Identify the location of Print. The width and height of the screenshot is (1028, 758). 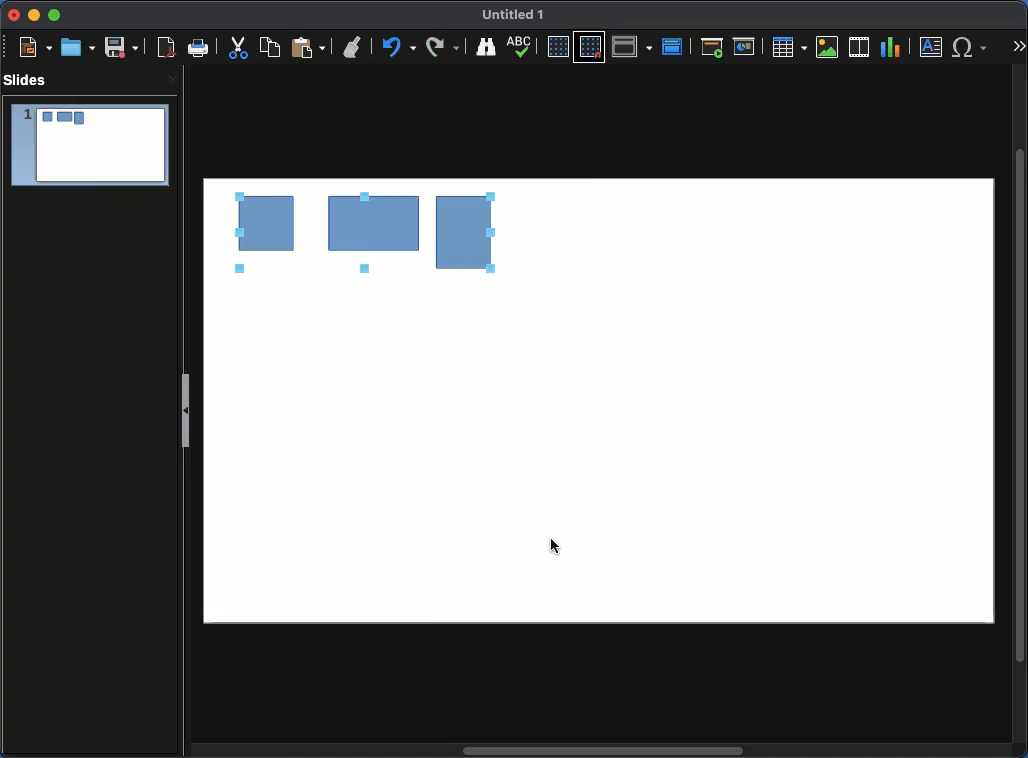
(200, 49).